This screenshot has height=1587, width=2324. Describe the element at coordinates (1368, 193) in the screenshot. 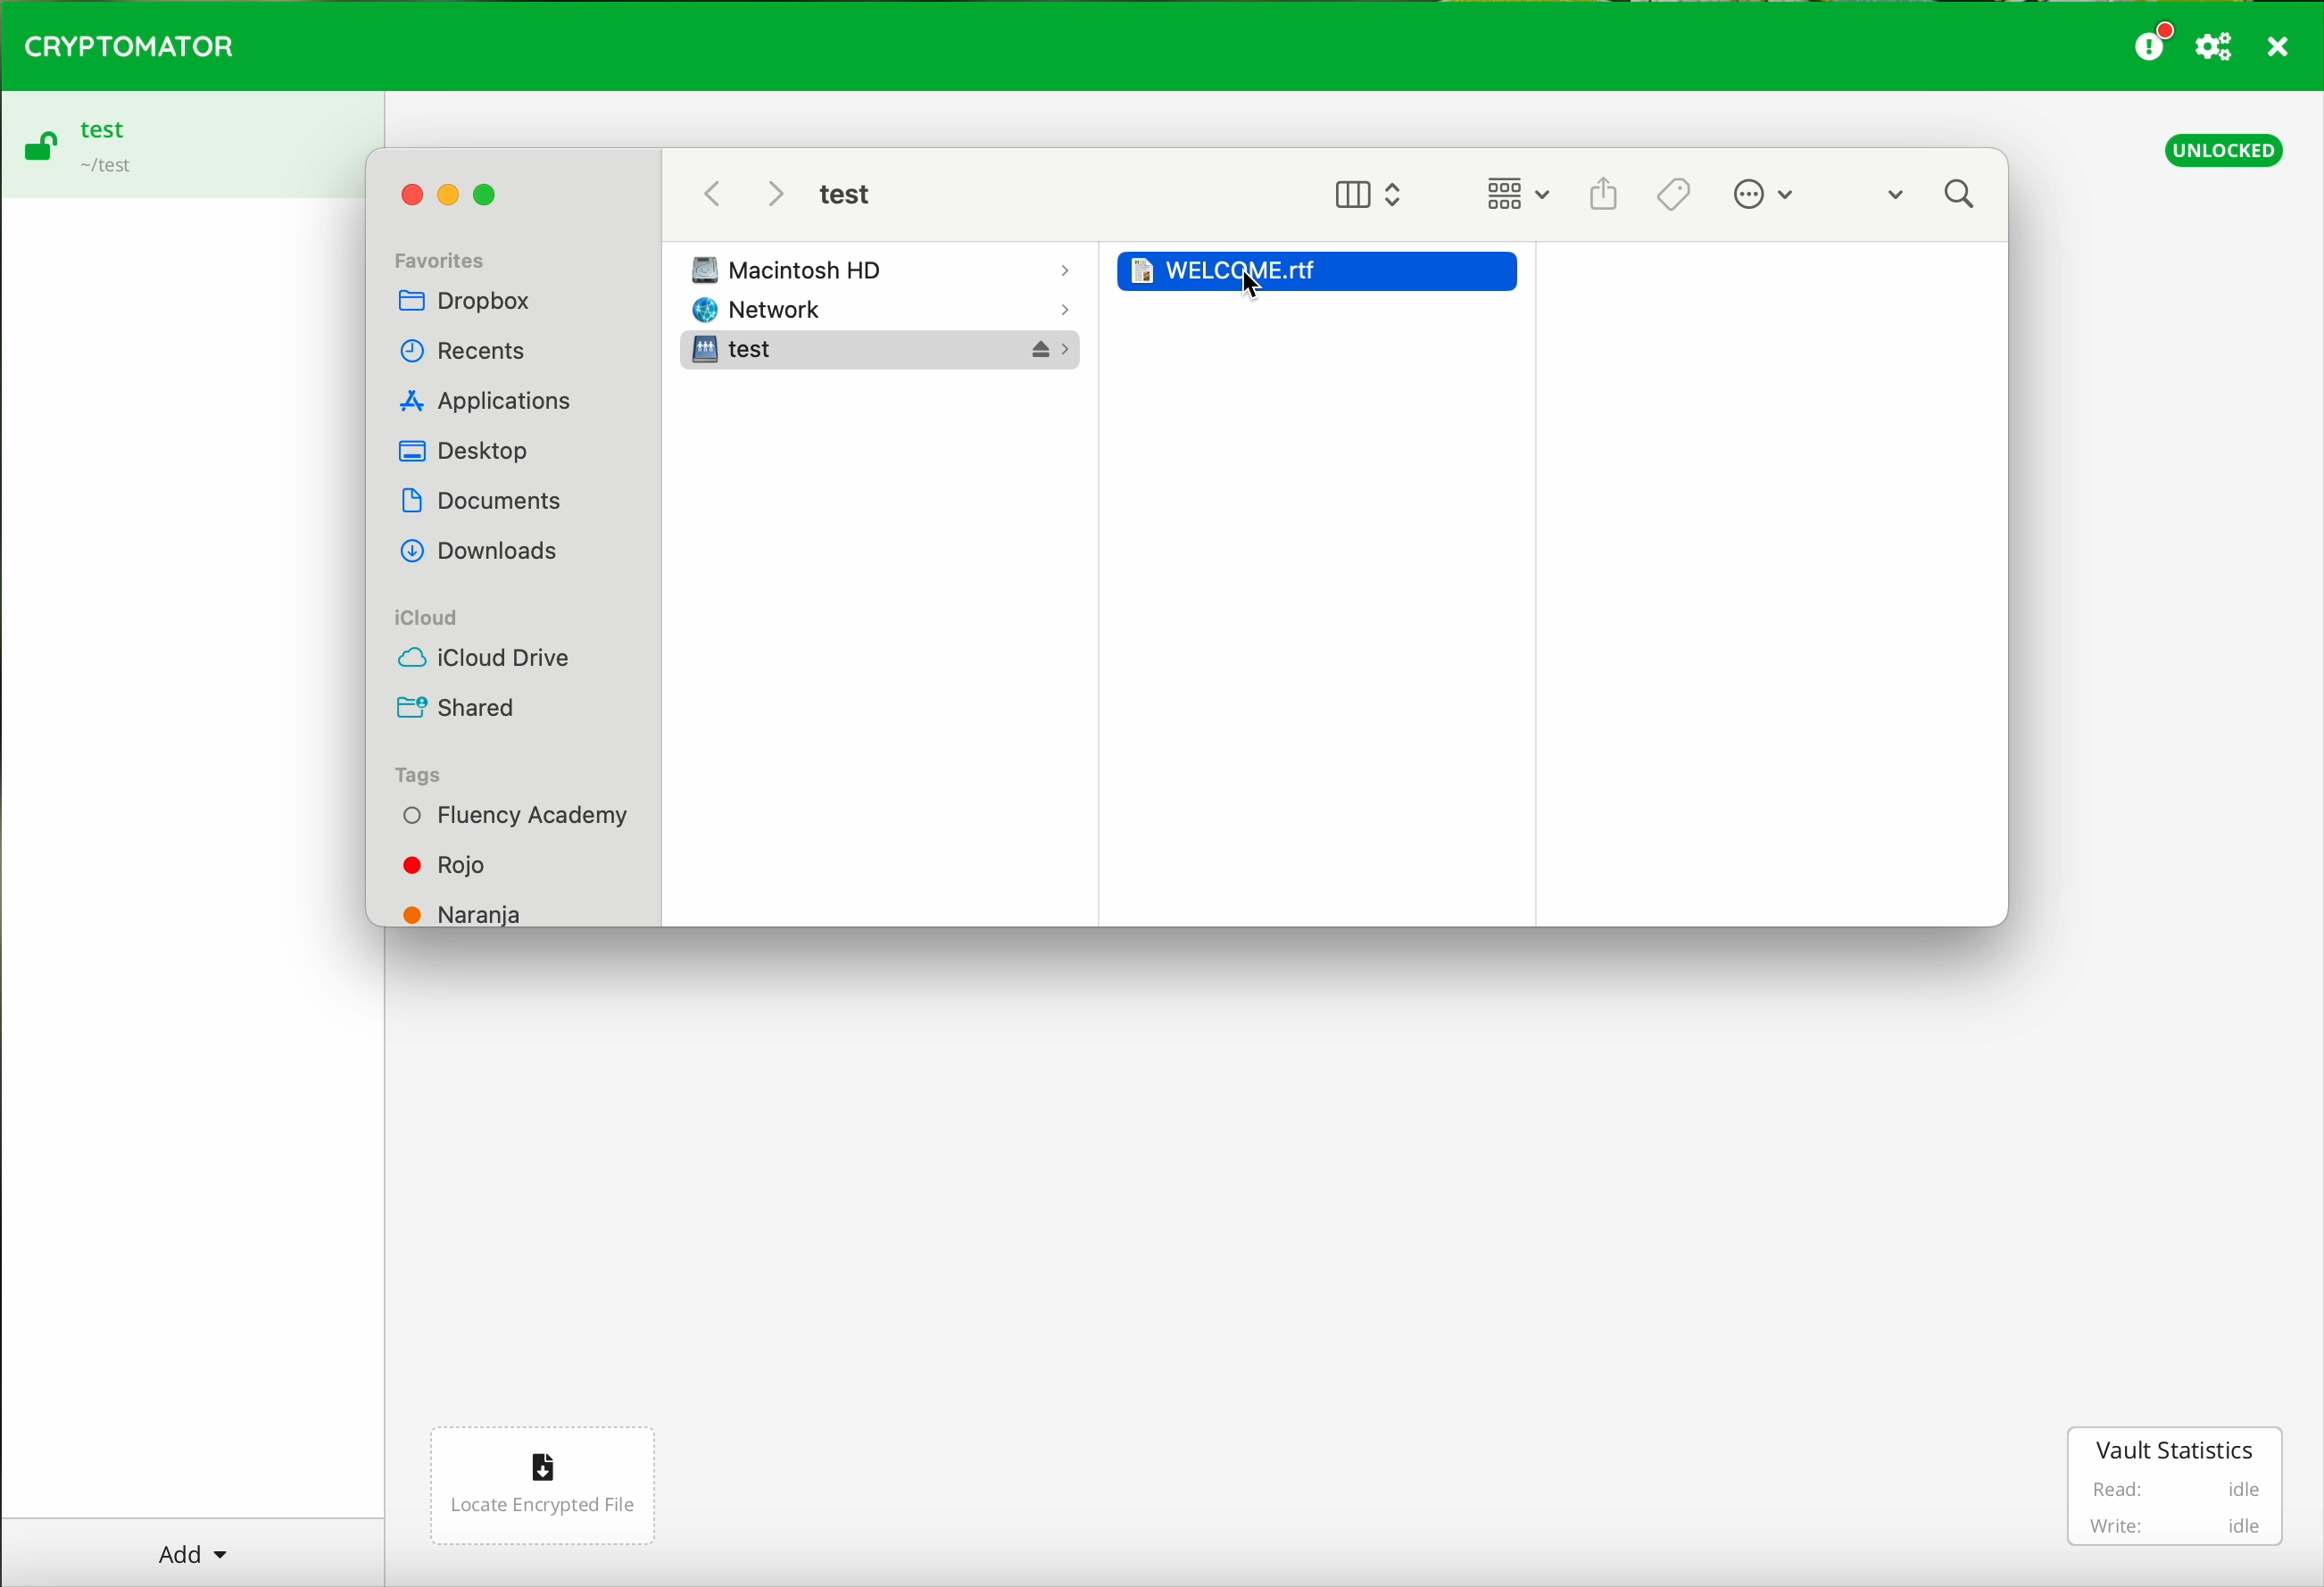

I see `Column View` at that location.